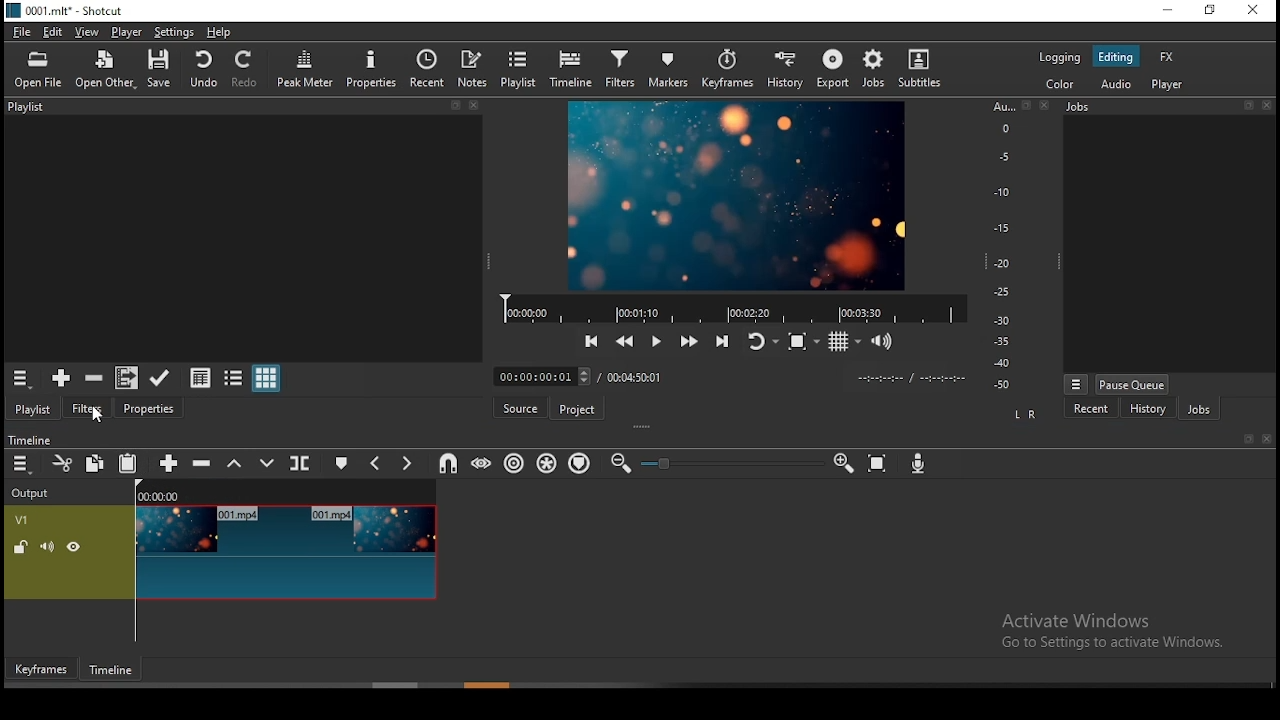 The width and height of the screenshot is (1280, 720). Describe the element at coordinates (375, 461) in the screenshot. I see `previous marker` at that location.